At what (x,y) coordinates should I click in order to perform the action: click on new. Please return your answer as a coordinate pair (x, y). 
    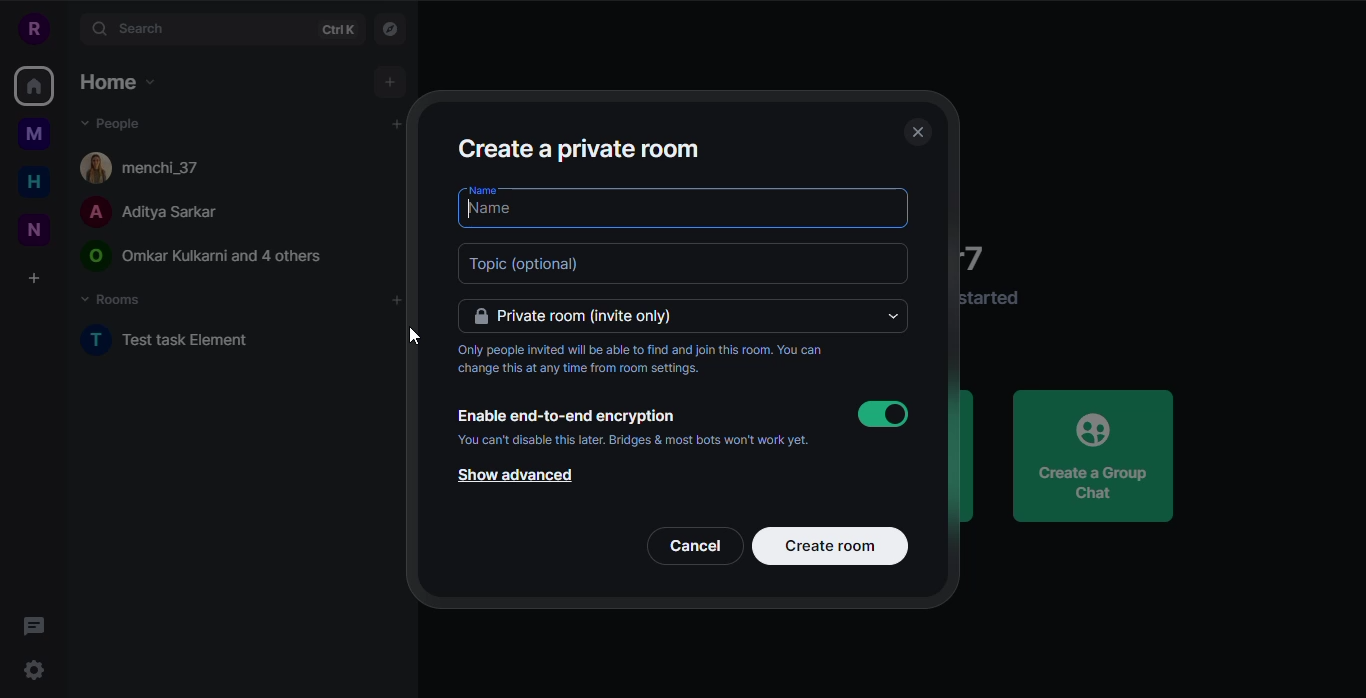
    Looking at the image, I should click on (35, 229).